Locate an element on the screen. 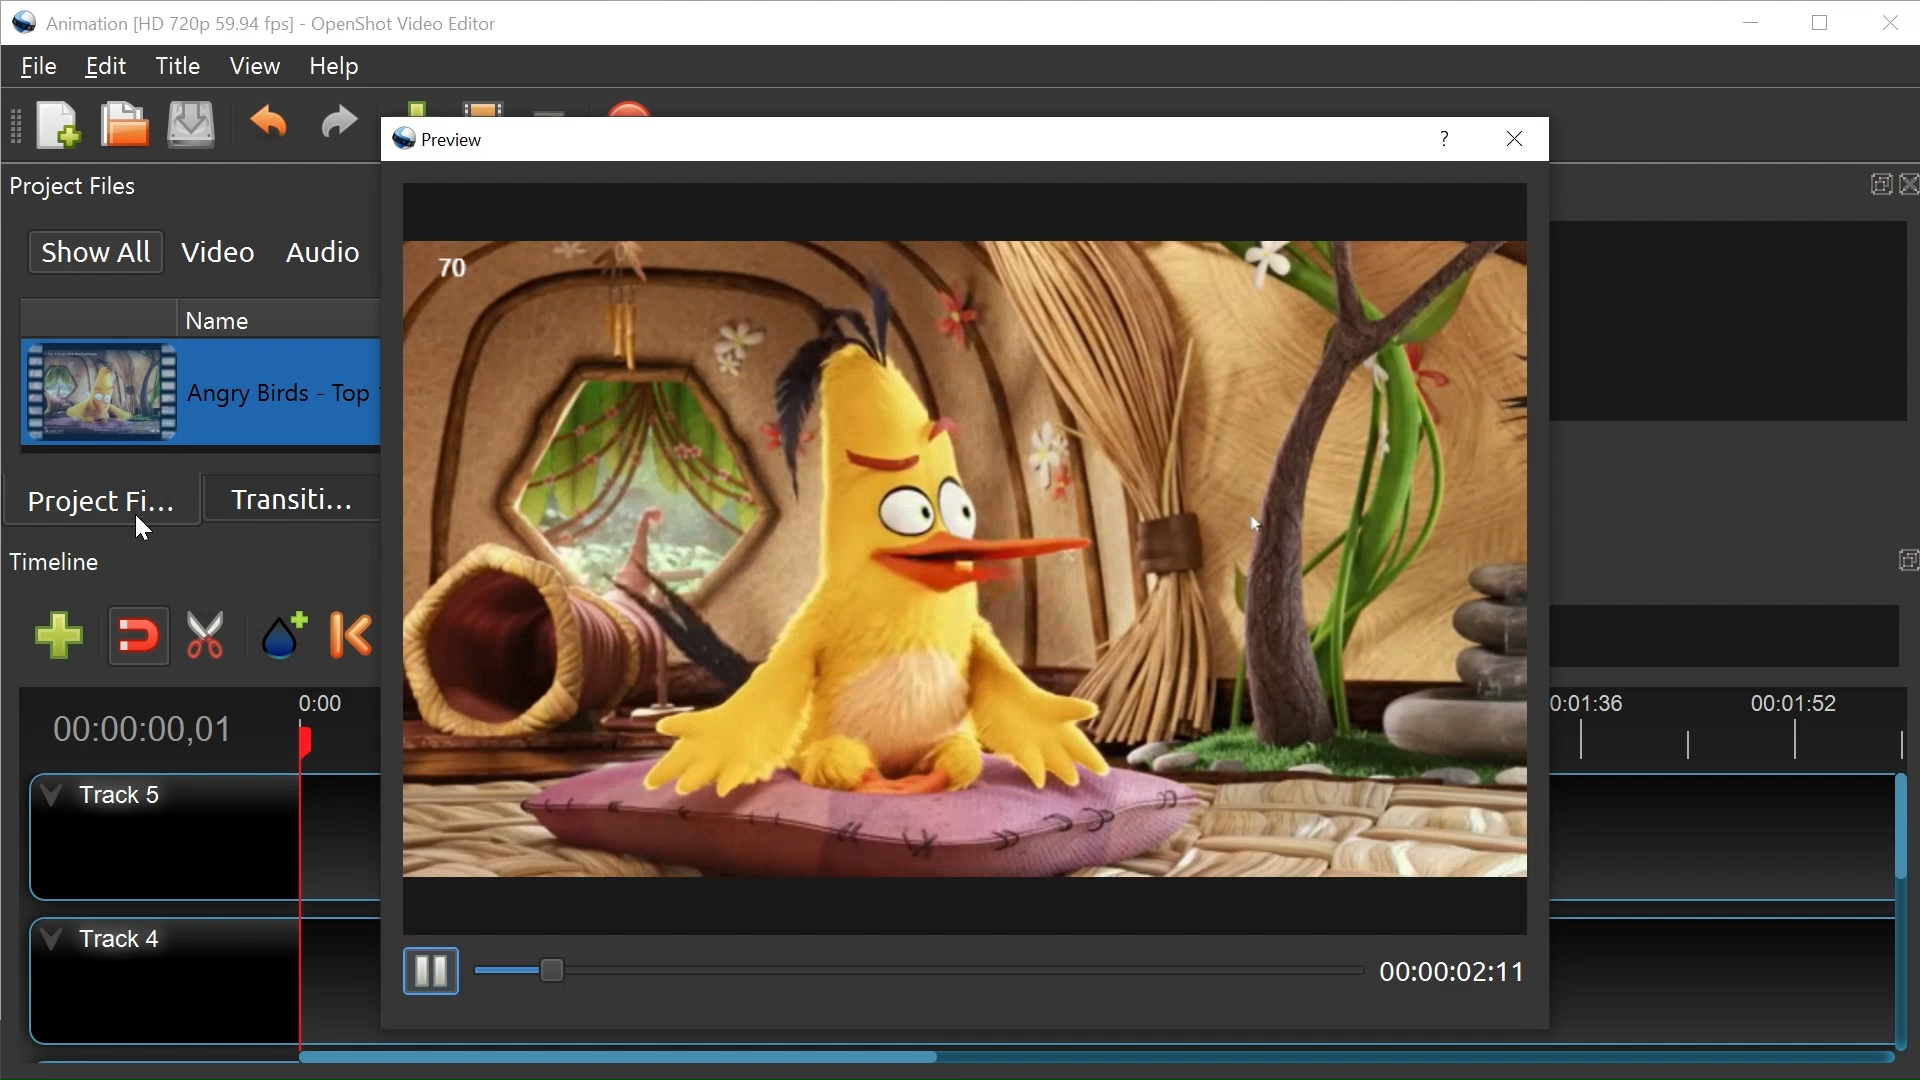  Snap is located at coordinates (139, 637).